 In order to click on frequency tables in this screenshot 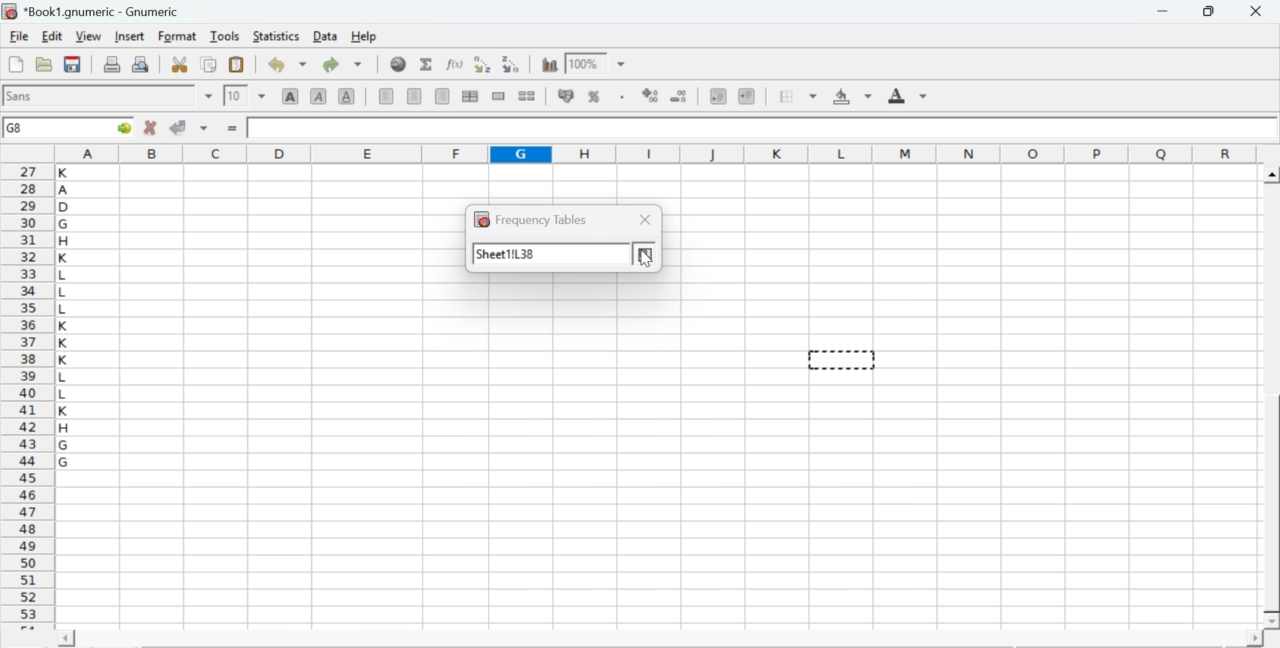, I will do `click(540, 218)`.